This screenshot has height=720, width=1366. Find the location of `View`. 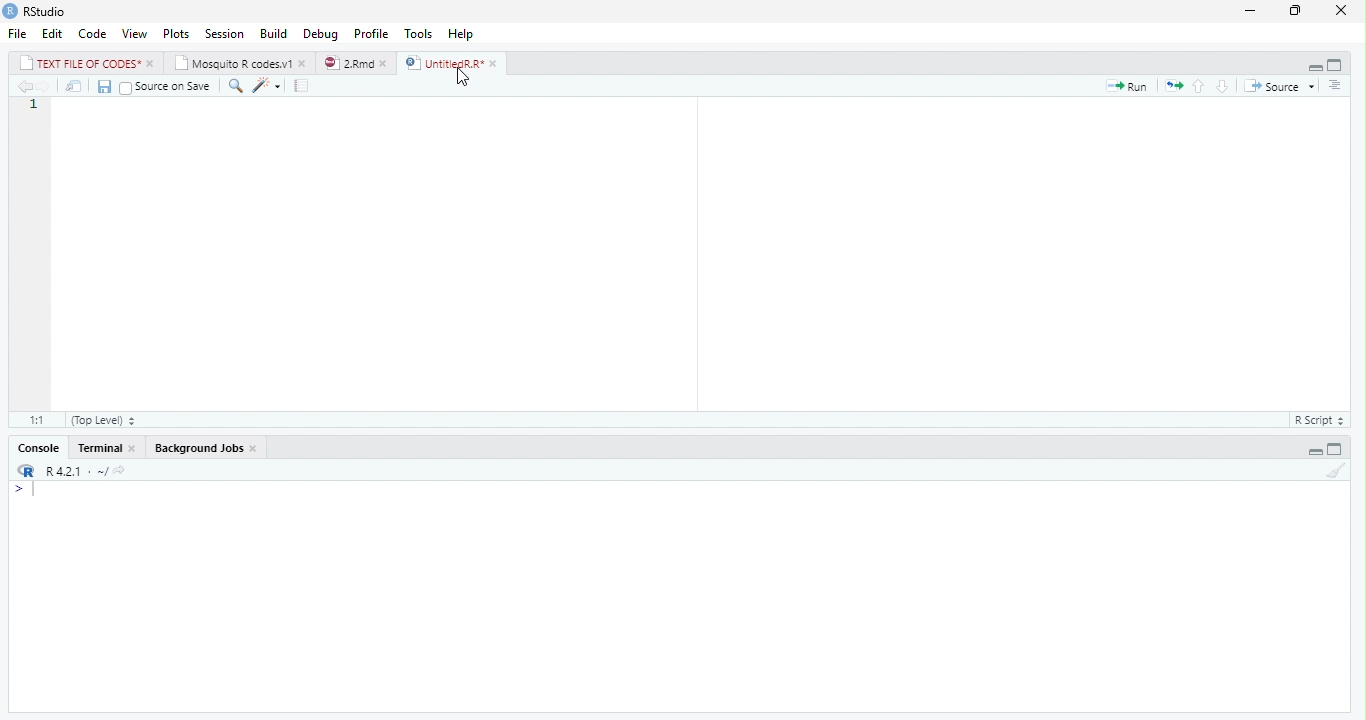

View is located at coordinates (135, 34).